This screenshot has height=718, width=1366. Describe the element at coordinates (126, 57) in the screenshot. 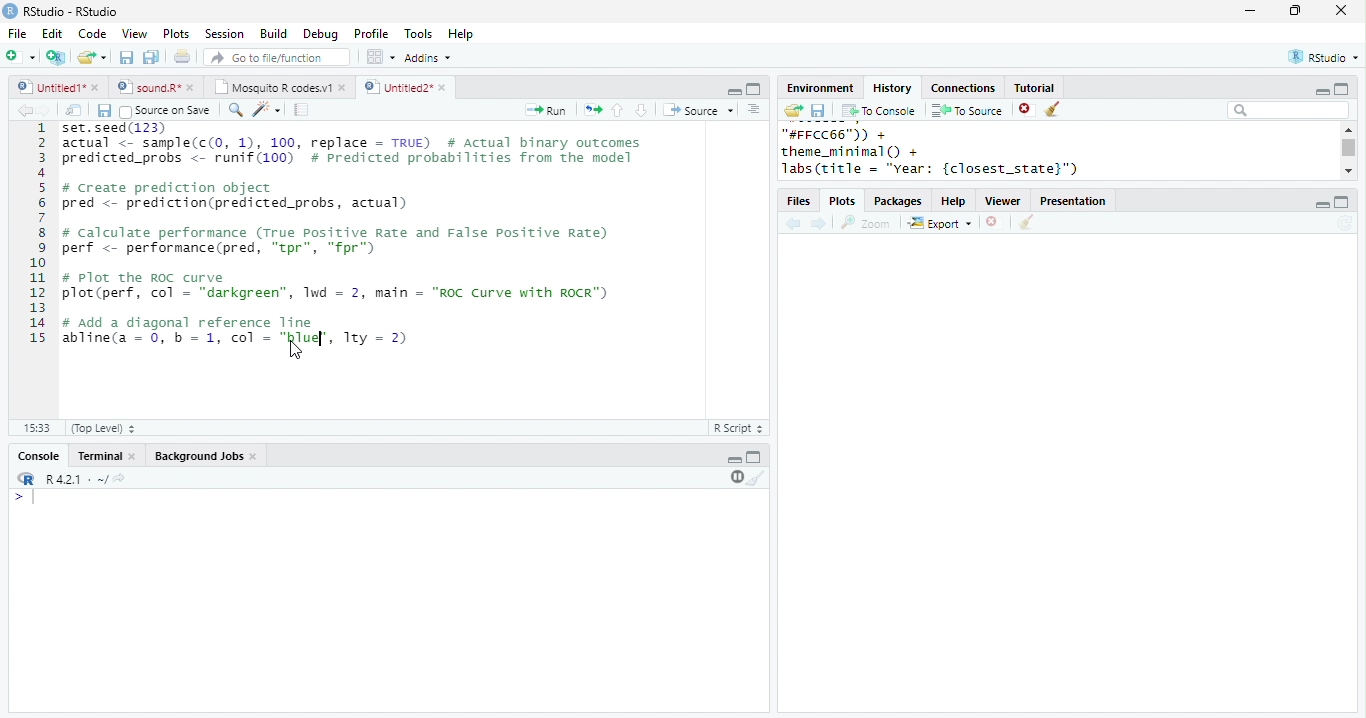

I see `save` at that location.